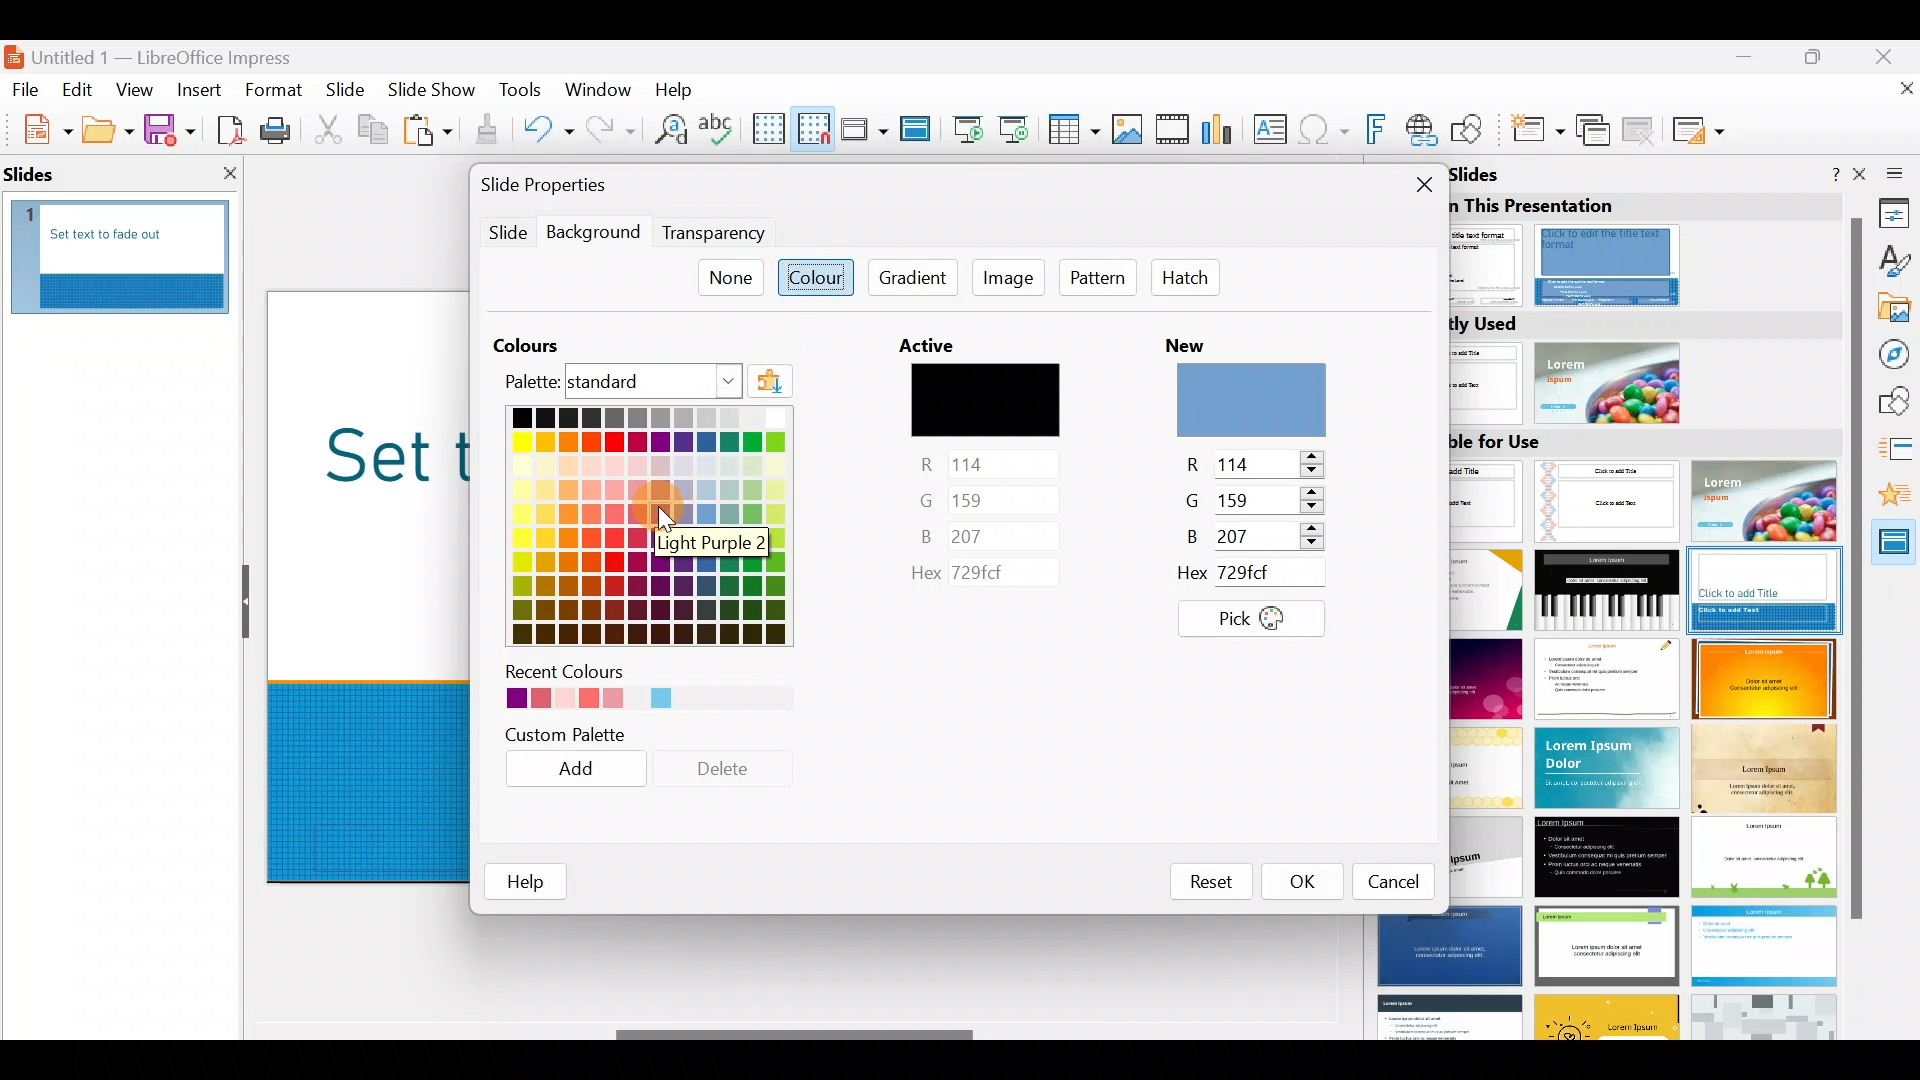 The height and width of the screenshot is (1080, 1920). Describe the element at coordinates (1895, 264) in the screenshot. I see `Styles` at that location.